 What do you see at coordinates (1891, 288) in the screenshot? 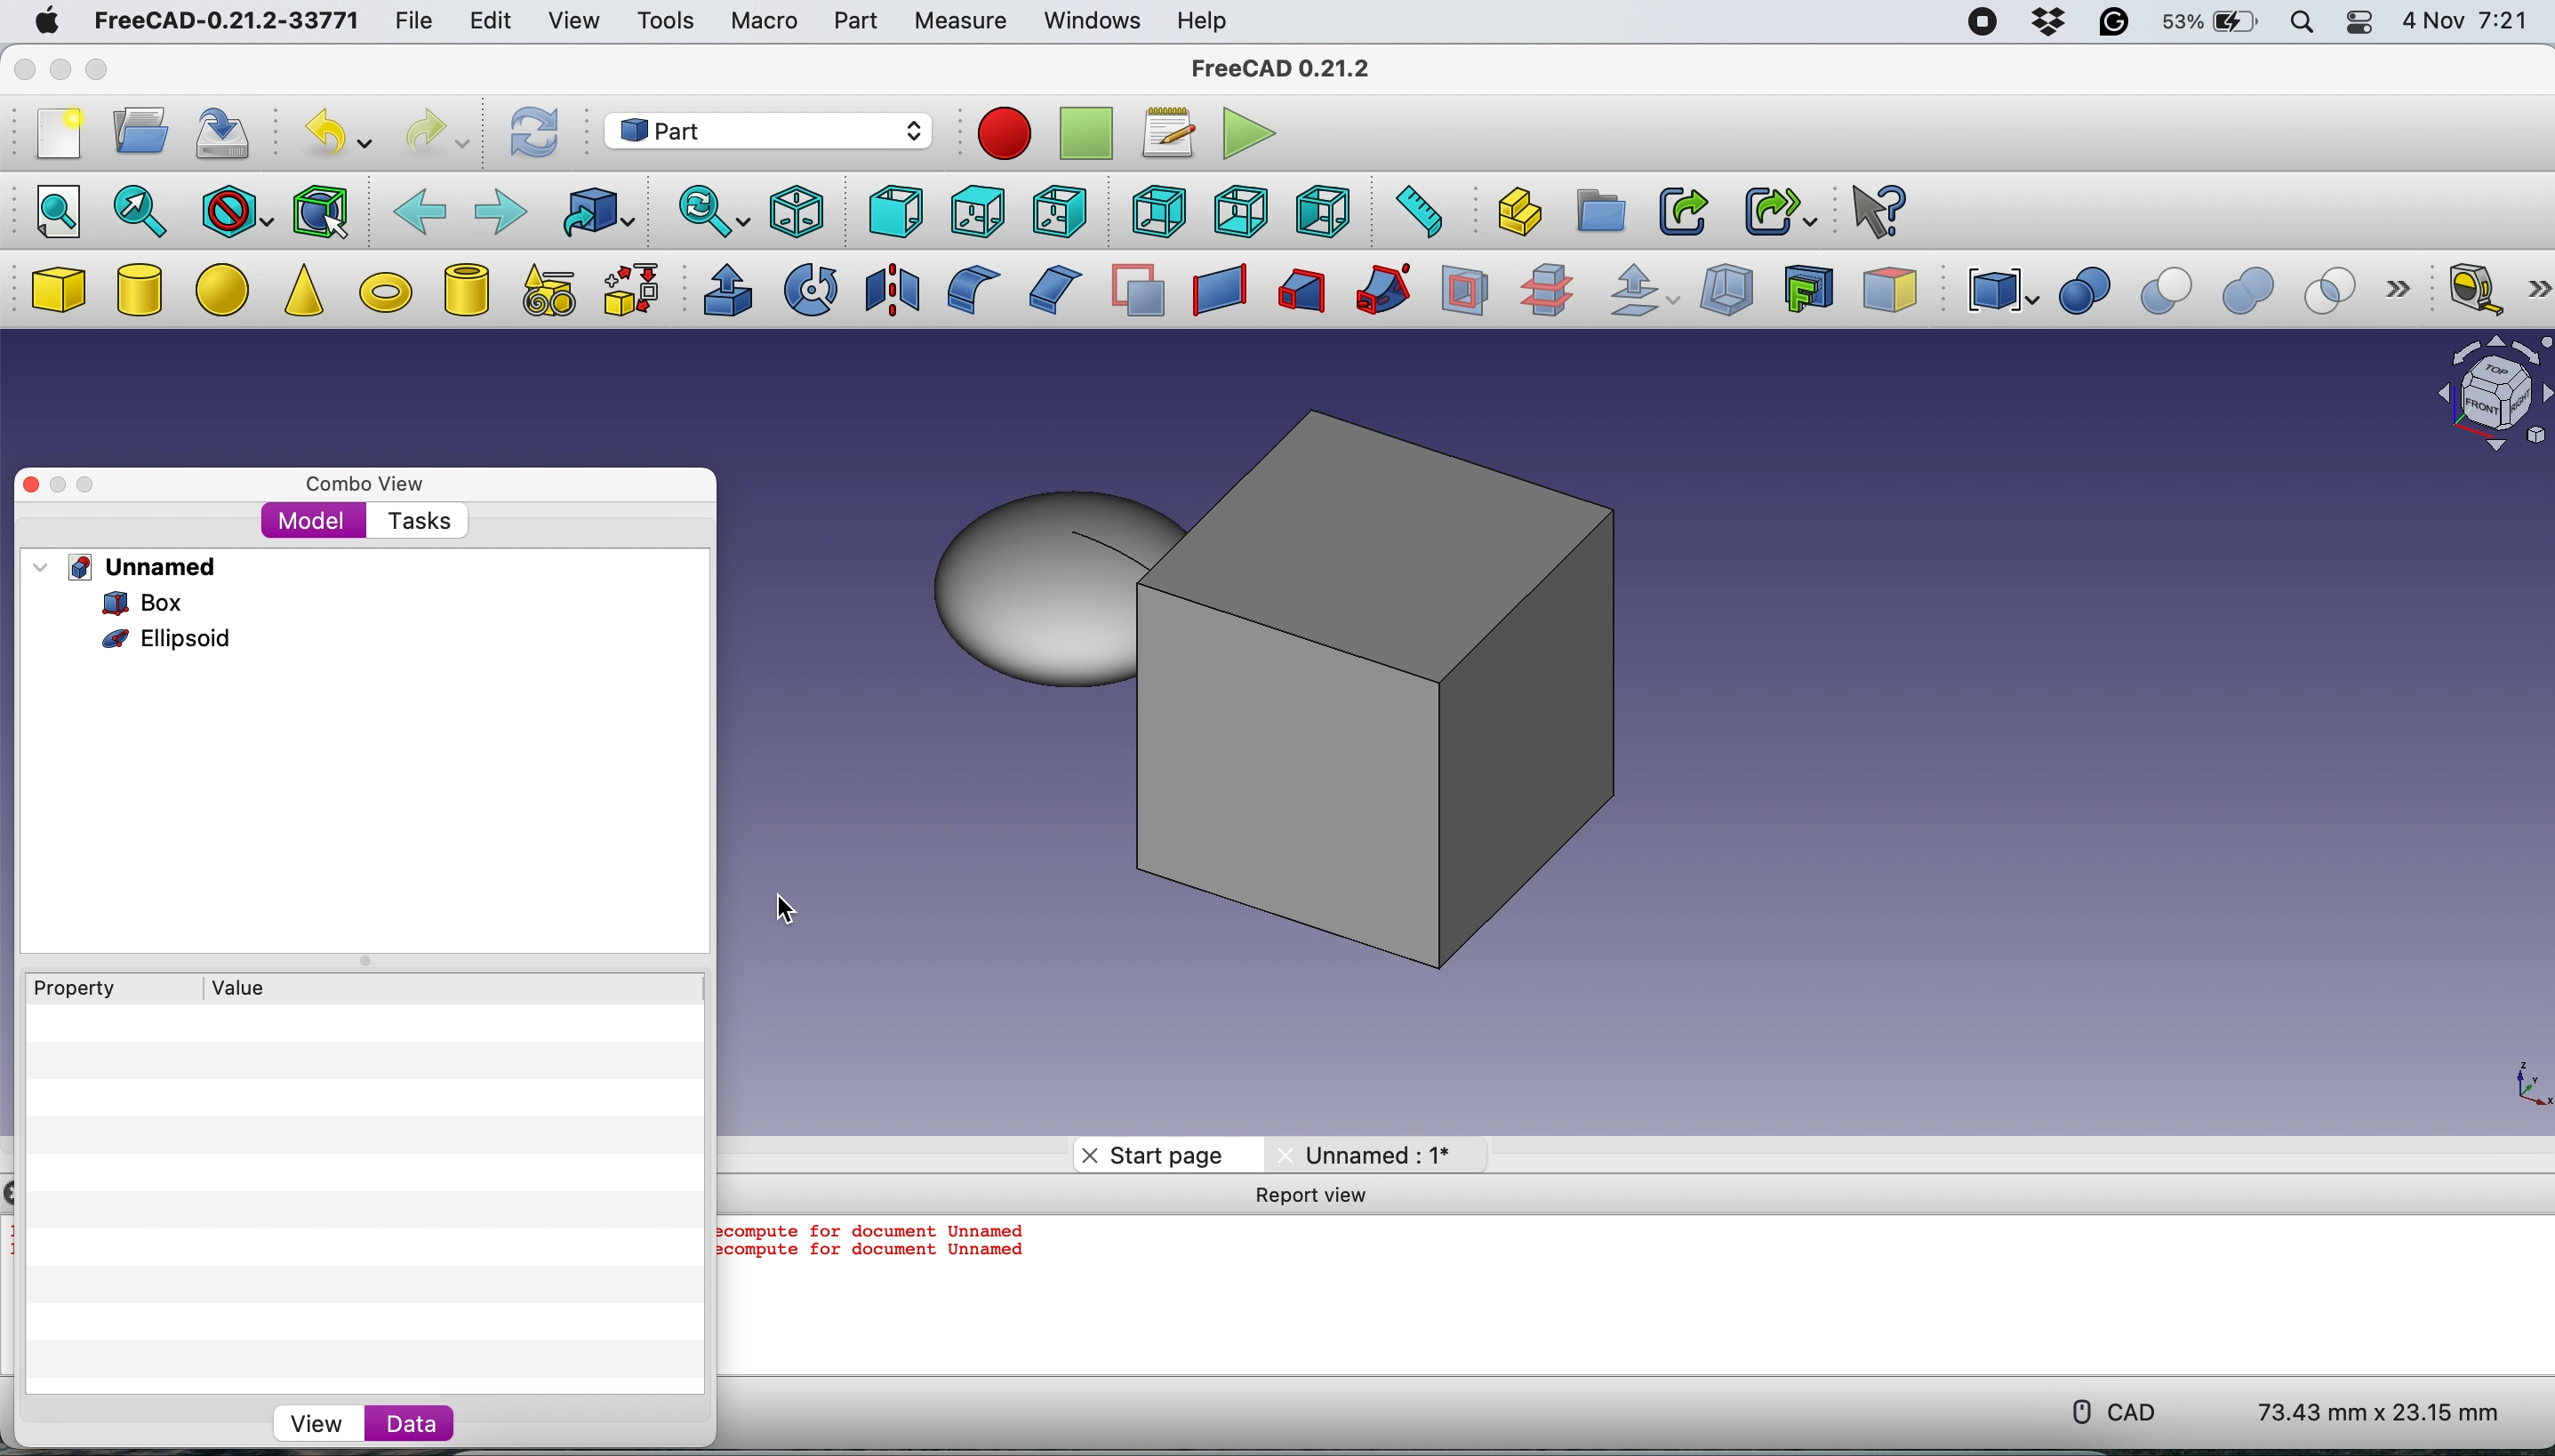
I see `color per face` at bounding box center [1891, 288].